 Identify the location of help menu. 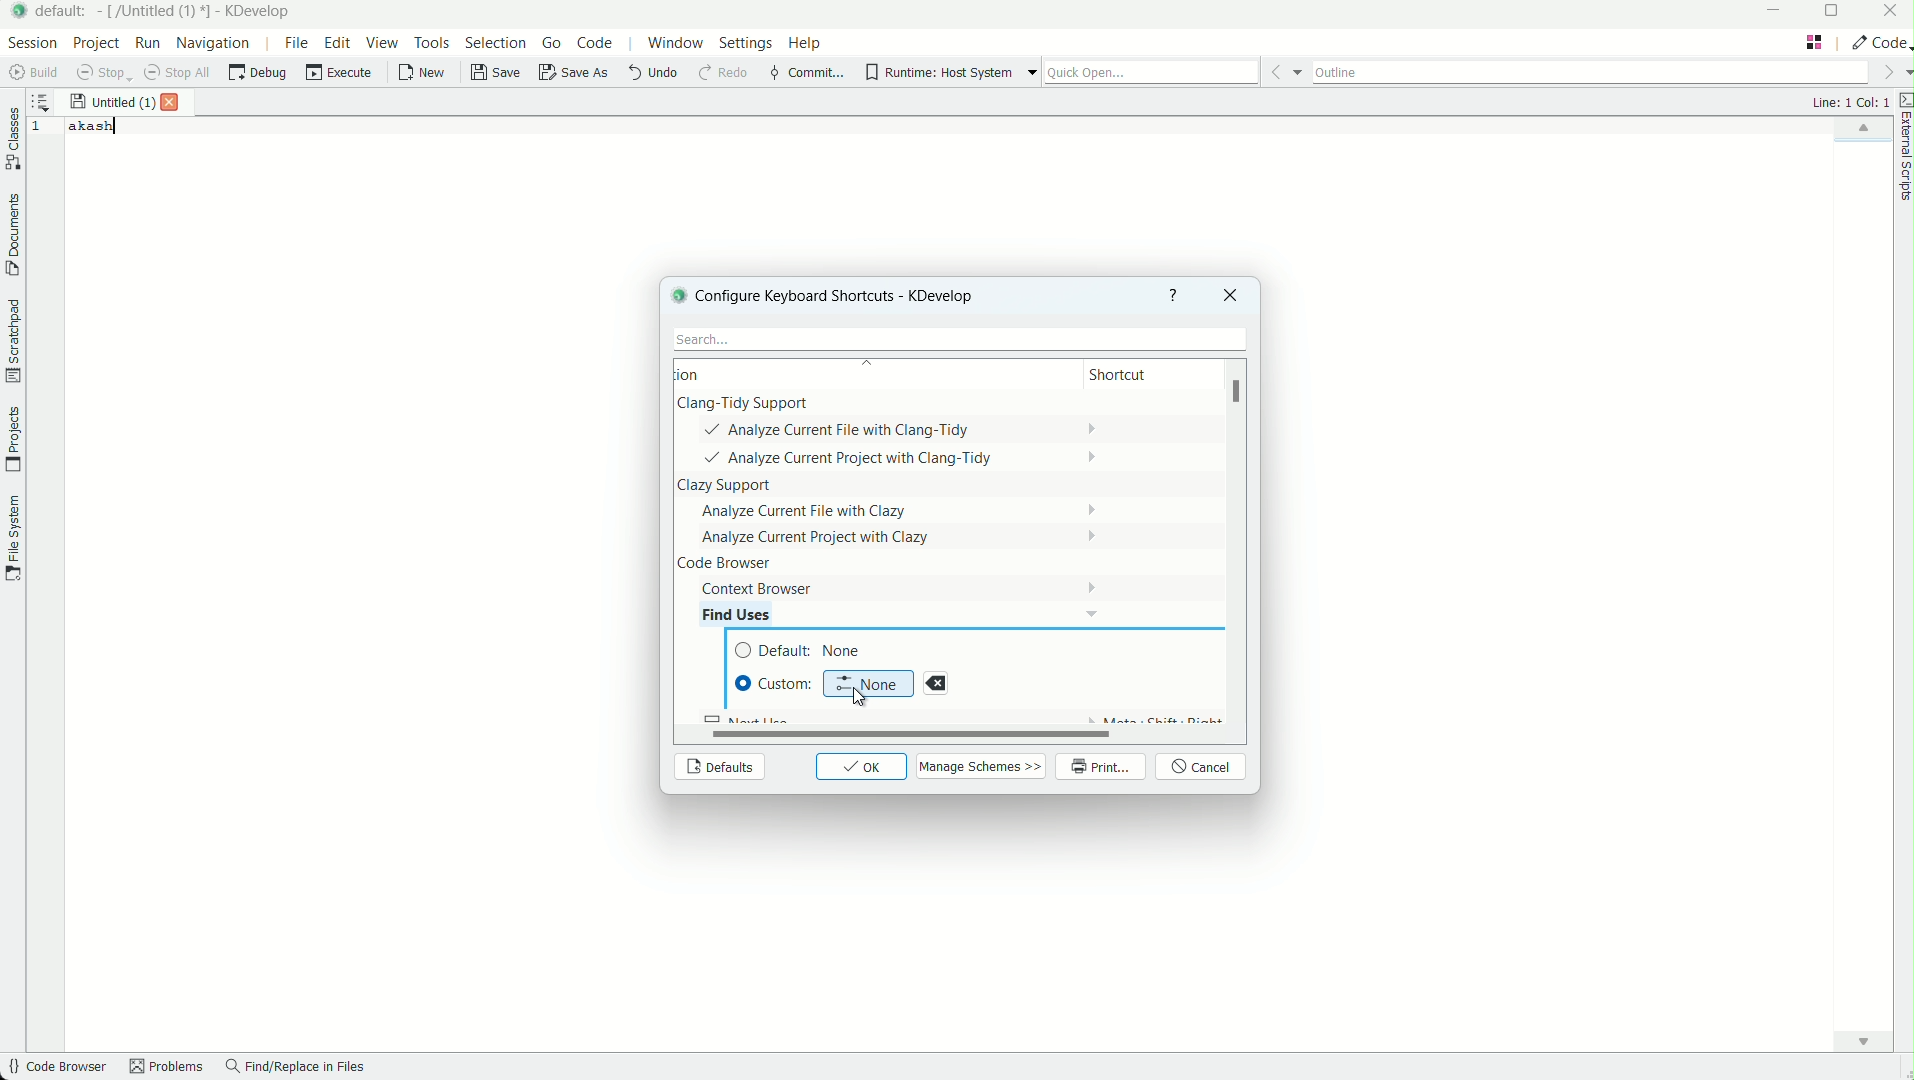
(807, 45).